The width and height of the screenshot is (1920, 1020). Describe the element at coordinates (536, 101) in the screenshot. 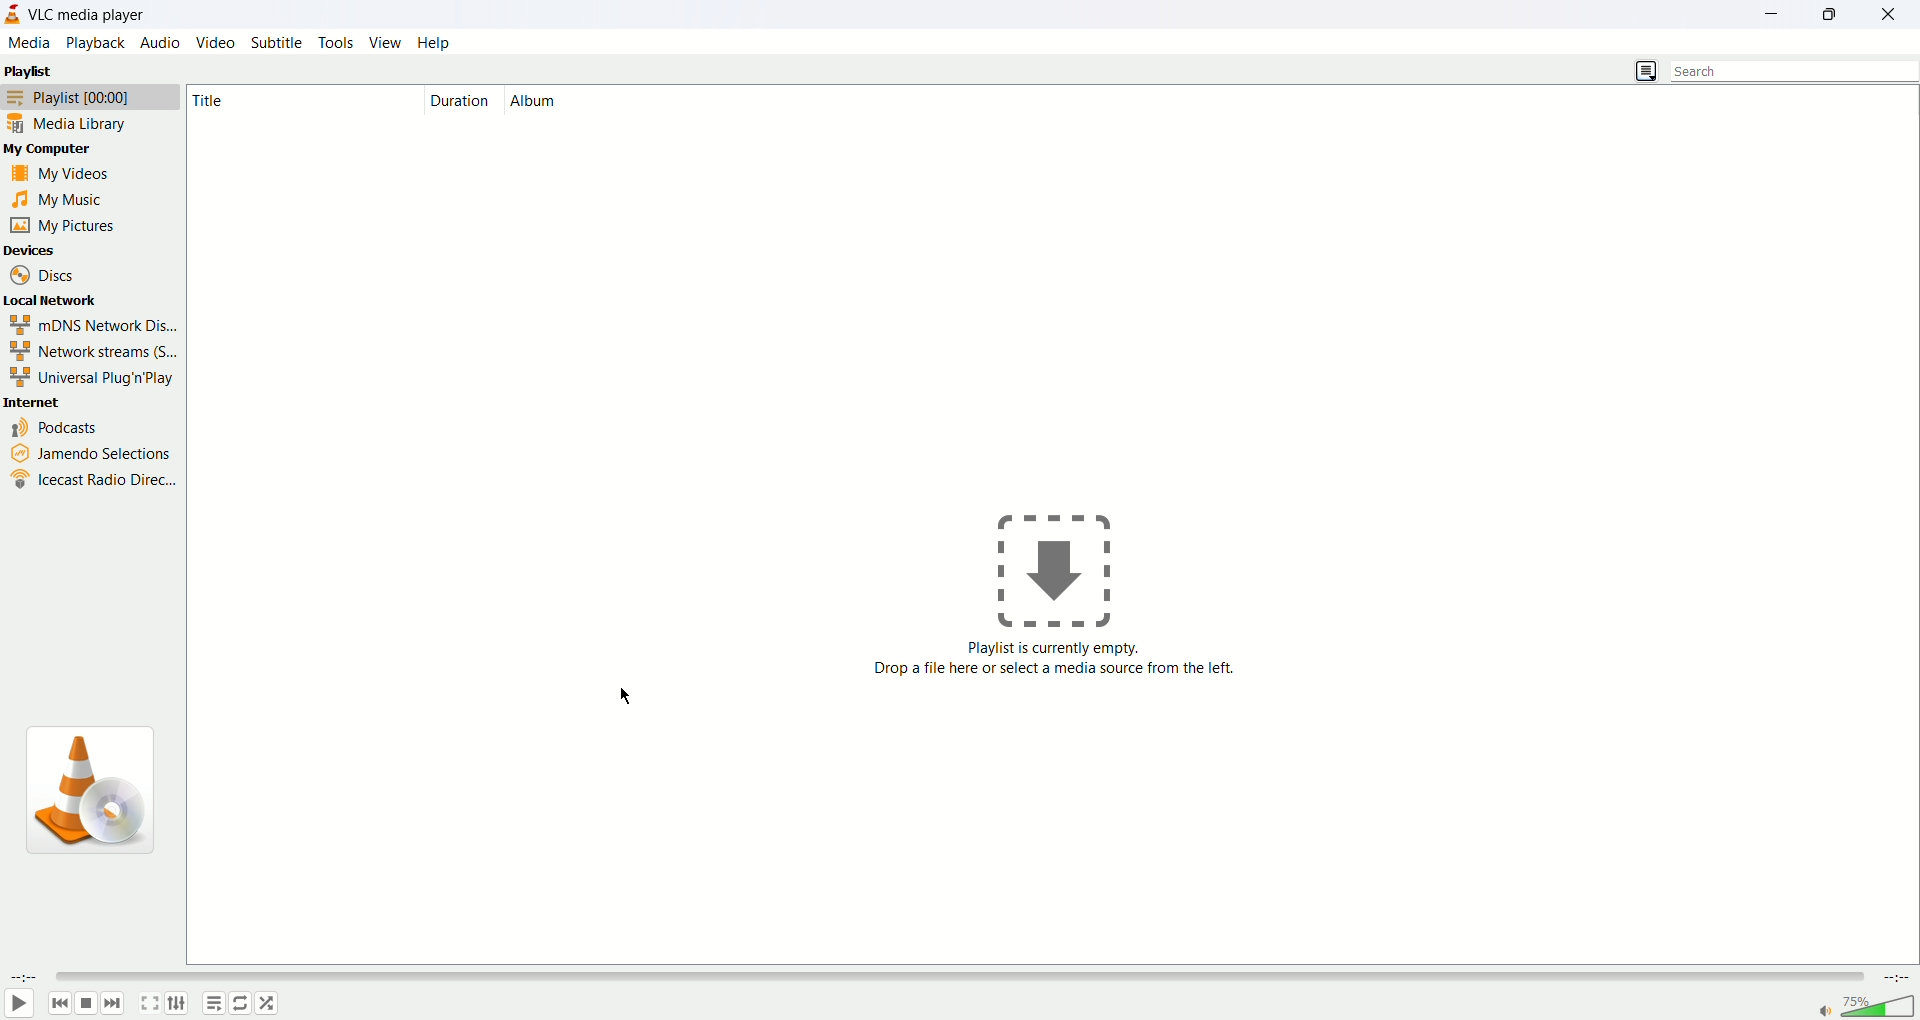

I see `album` at that location.